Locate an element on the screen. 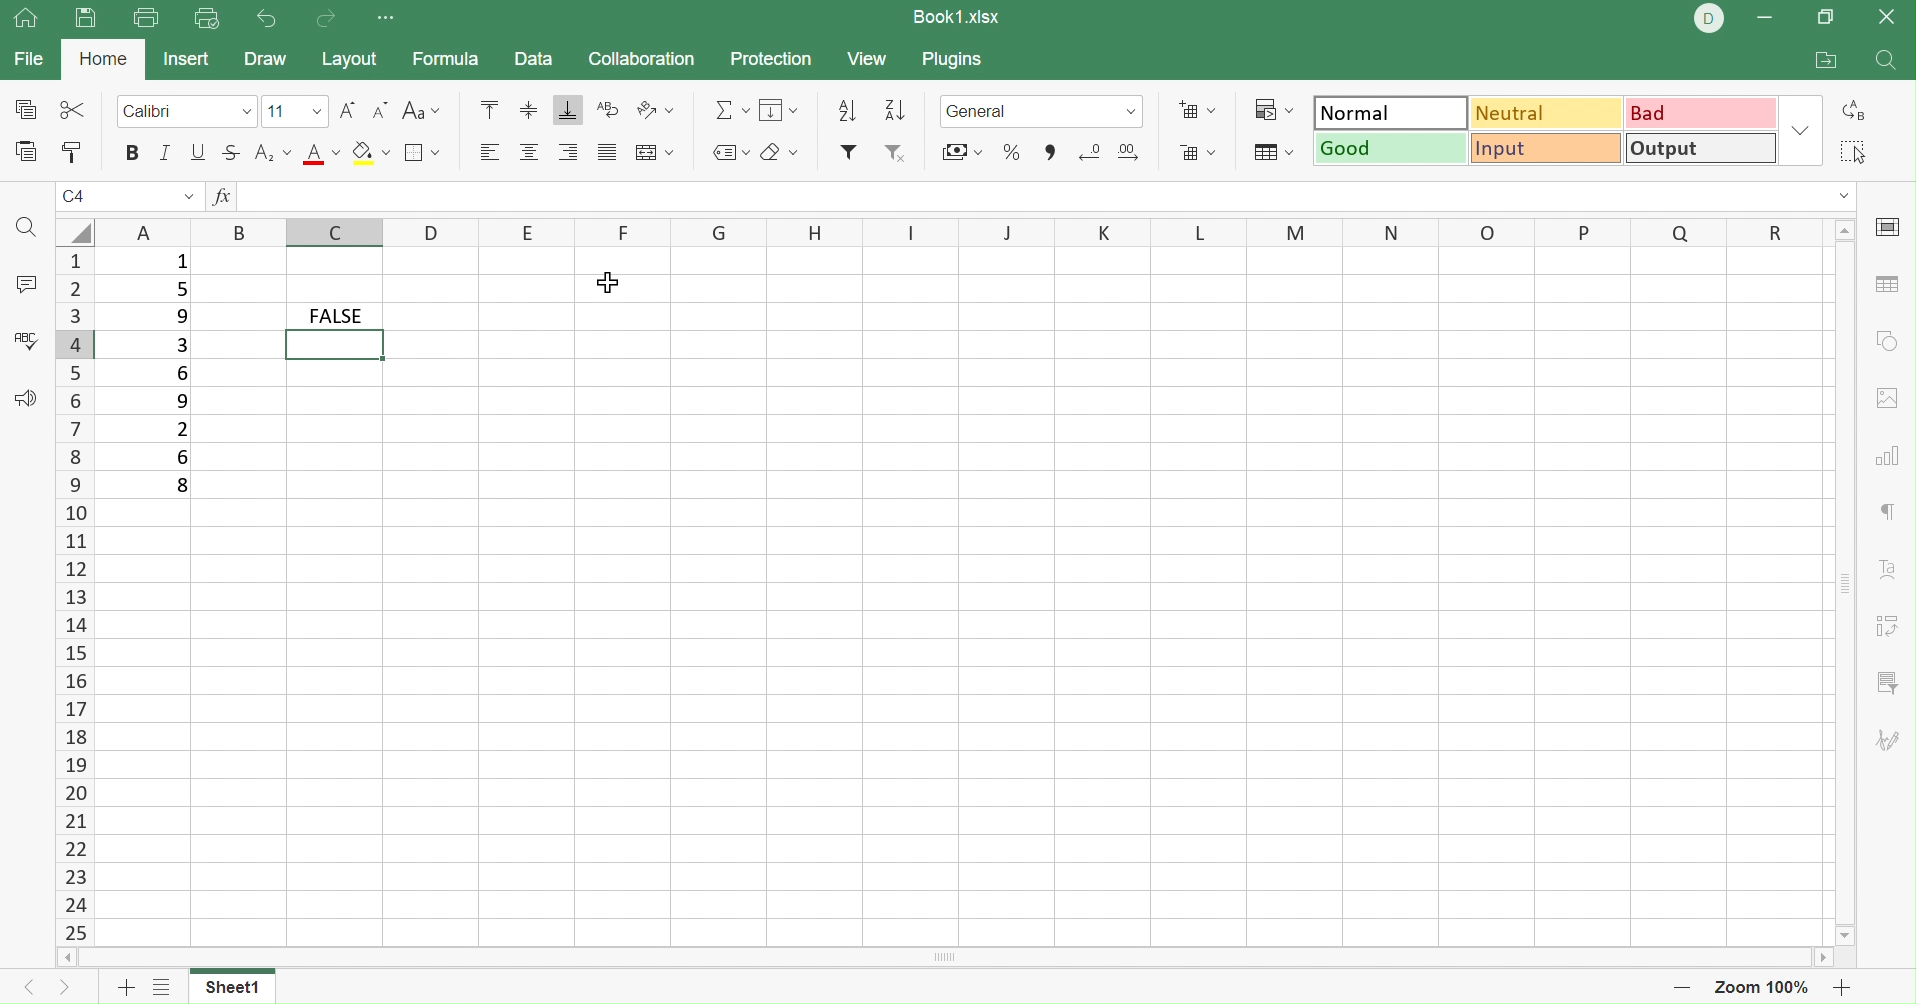 This screenshot has height=1004, width=1916. Drop down is located at coordinates (1805, 132).